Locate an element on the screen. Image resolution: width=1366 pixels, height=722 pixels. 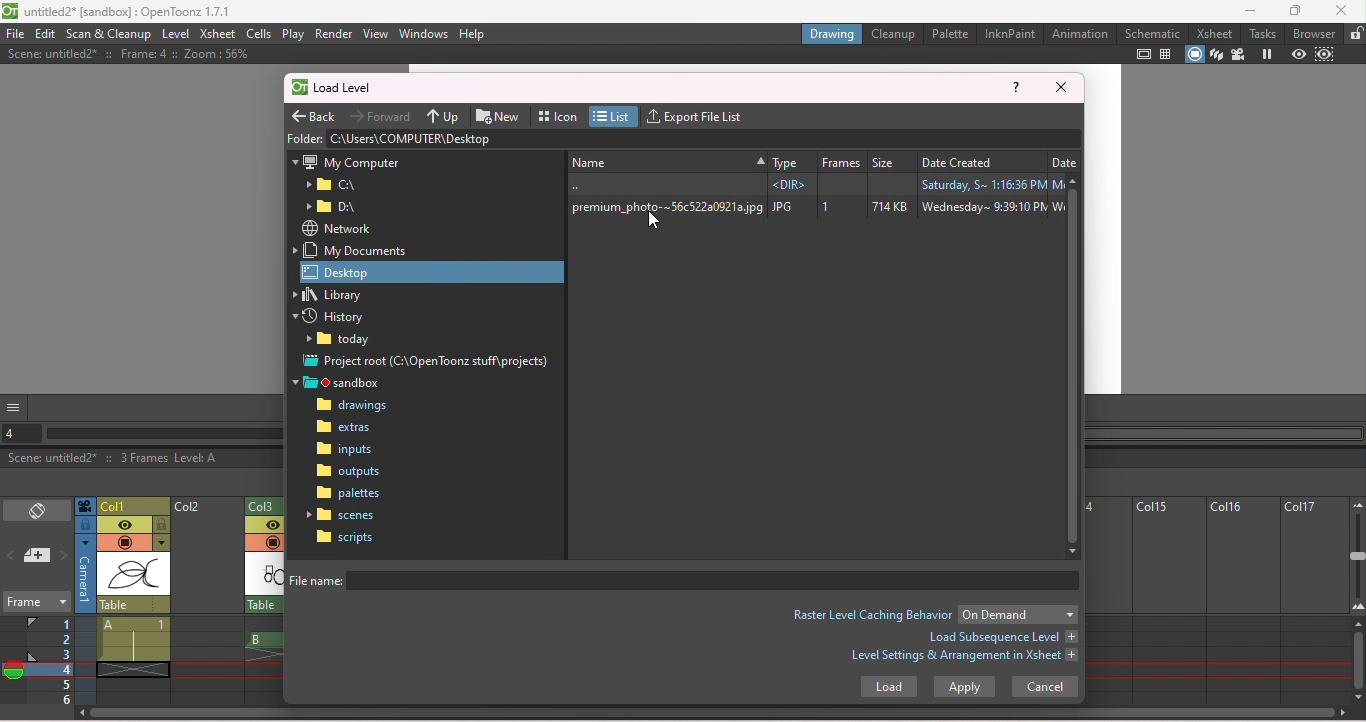
Click to select camera is located at coordinates (86, 574).